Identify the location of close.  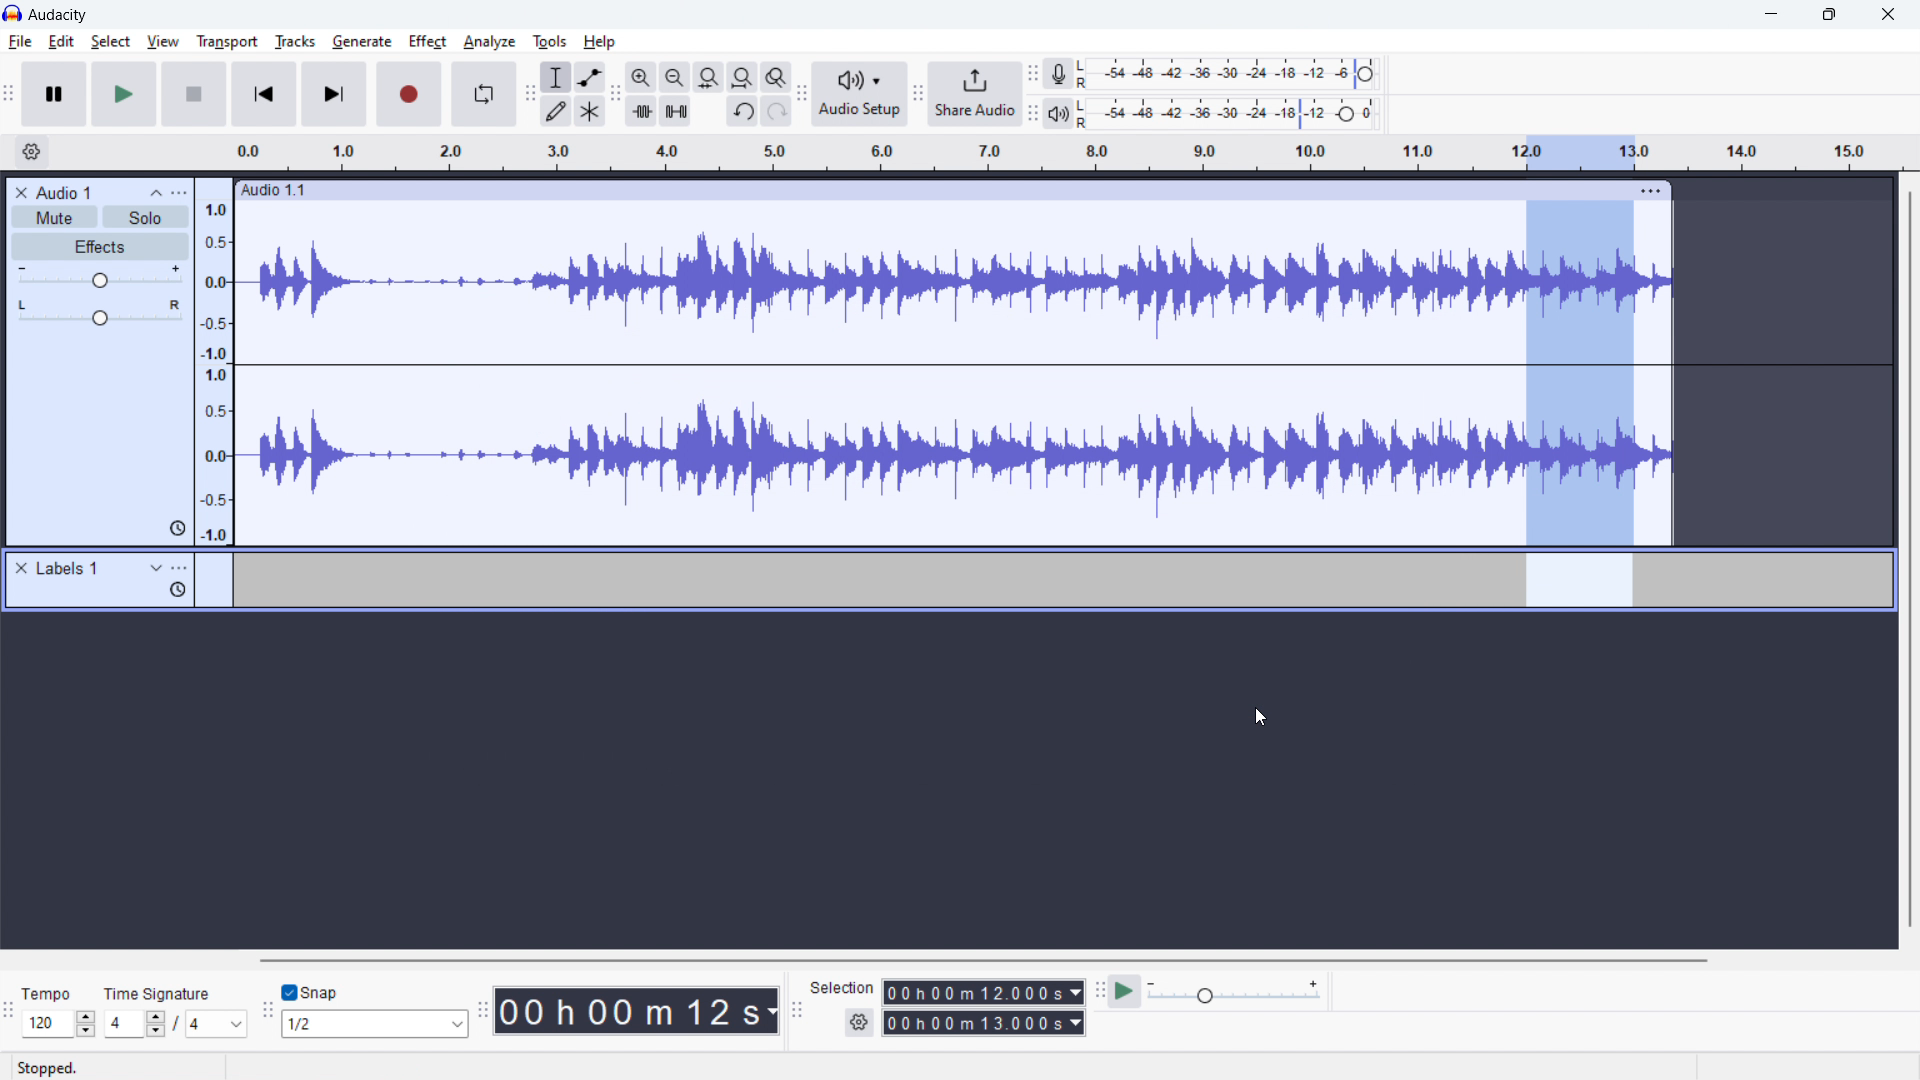
(1888, 15).